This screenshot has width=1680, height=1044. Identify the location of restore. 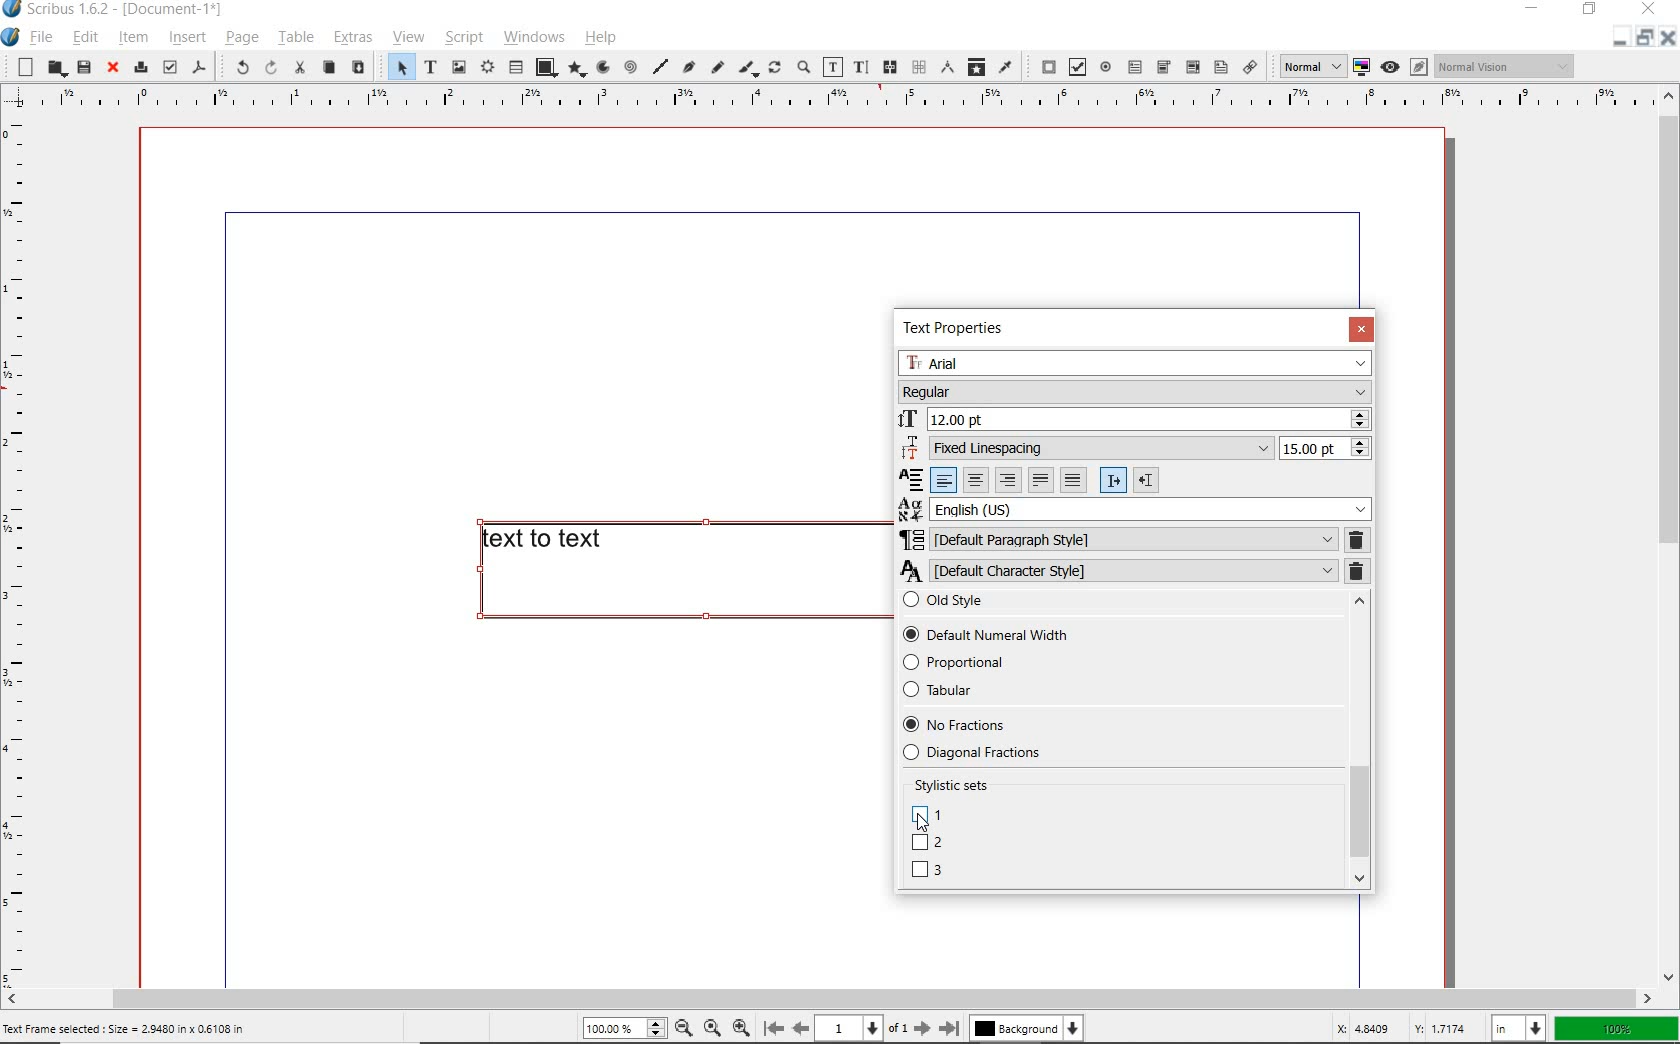
(1592, 11).